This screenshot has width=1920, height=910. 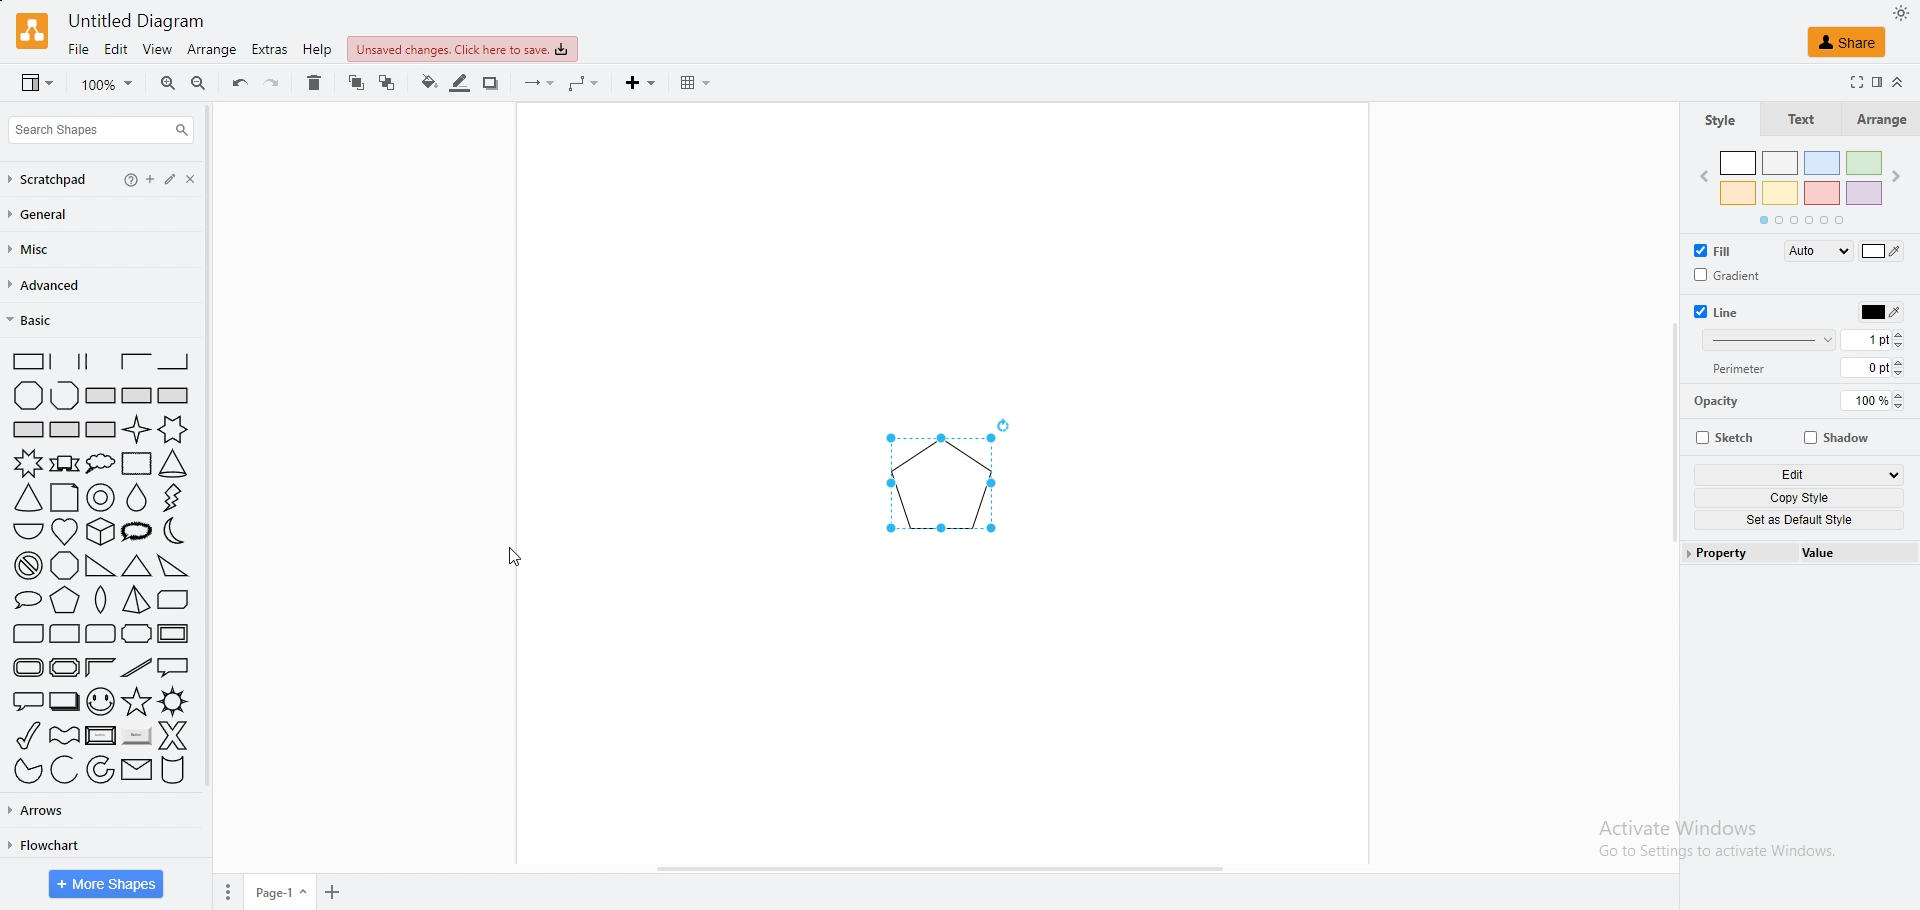 I want to click on smiley, so click(x=100, y=701).